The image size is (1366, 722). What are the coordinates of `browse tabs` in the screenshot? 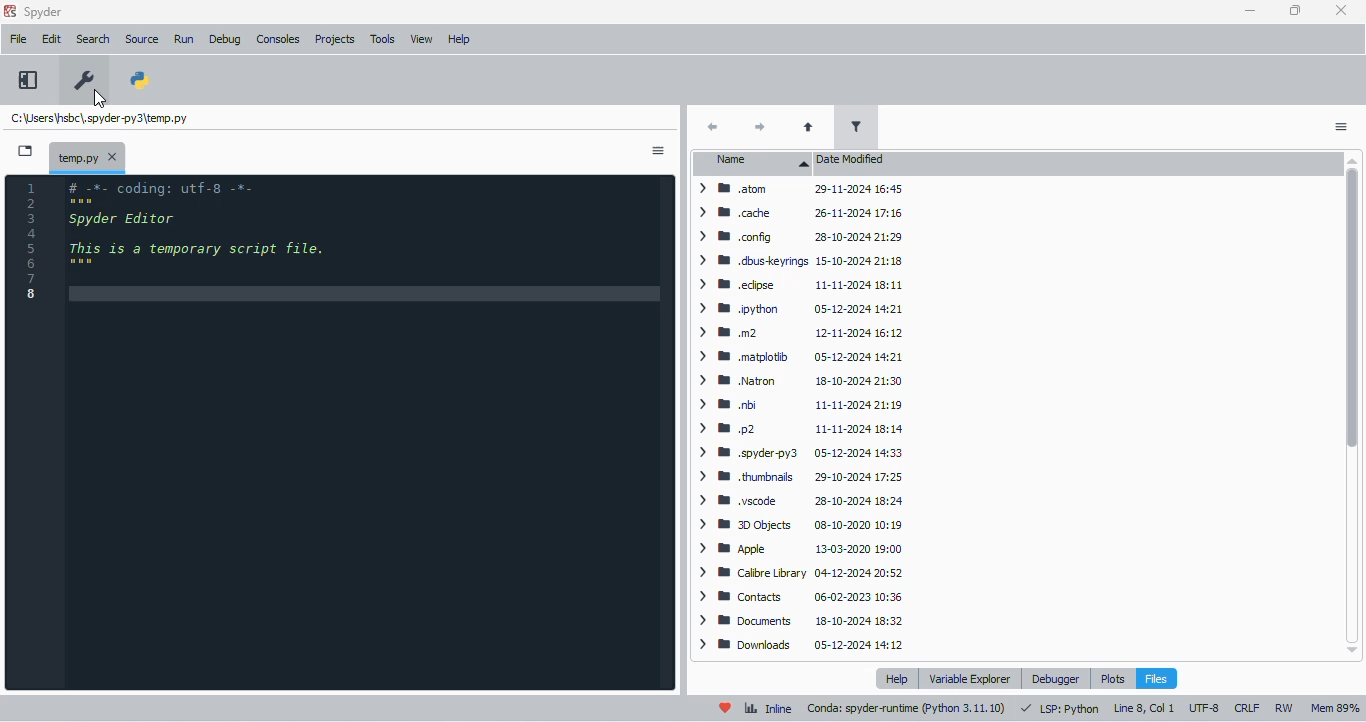 It's located at (26, 151).